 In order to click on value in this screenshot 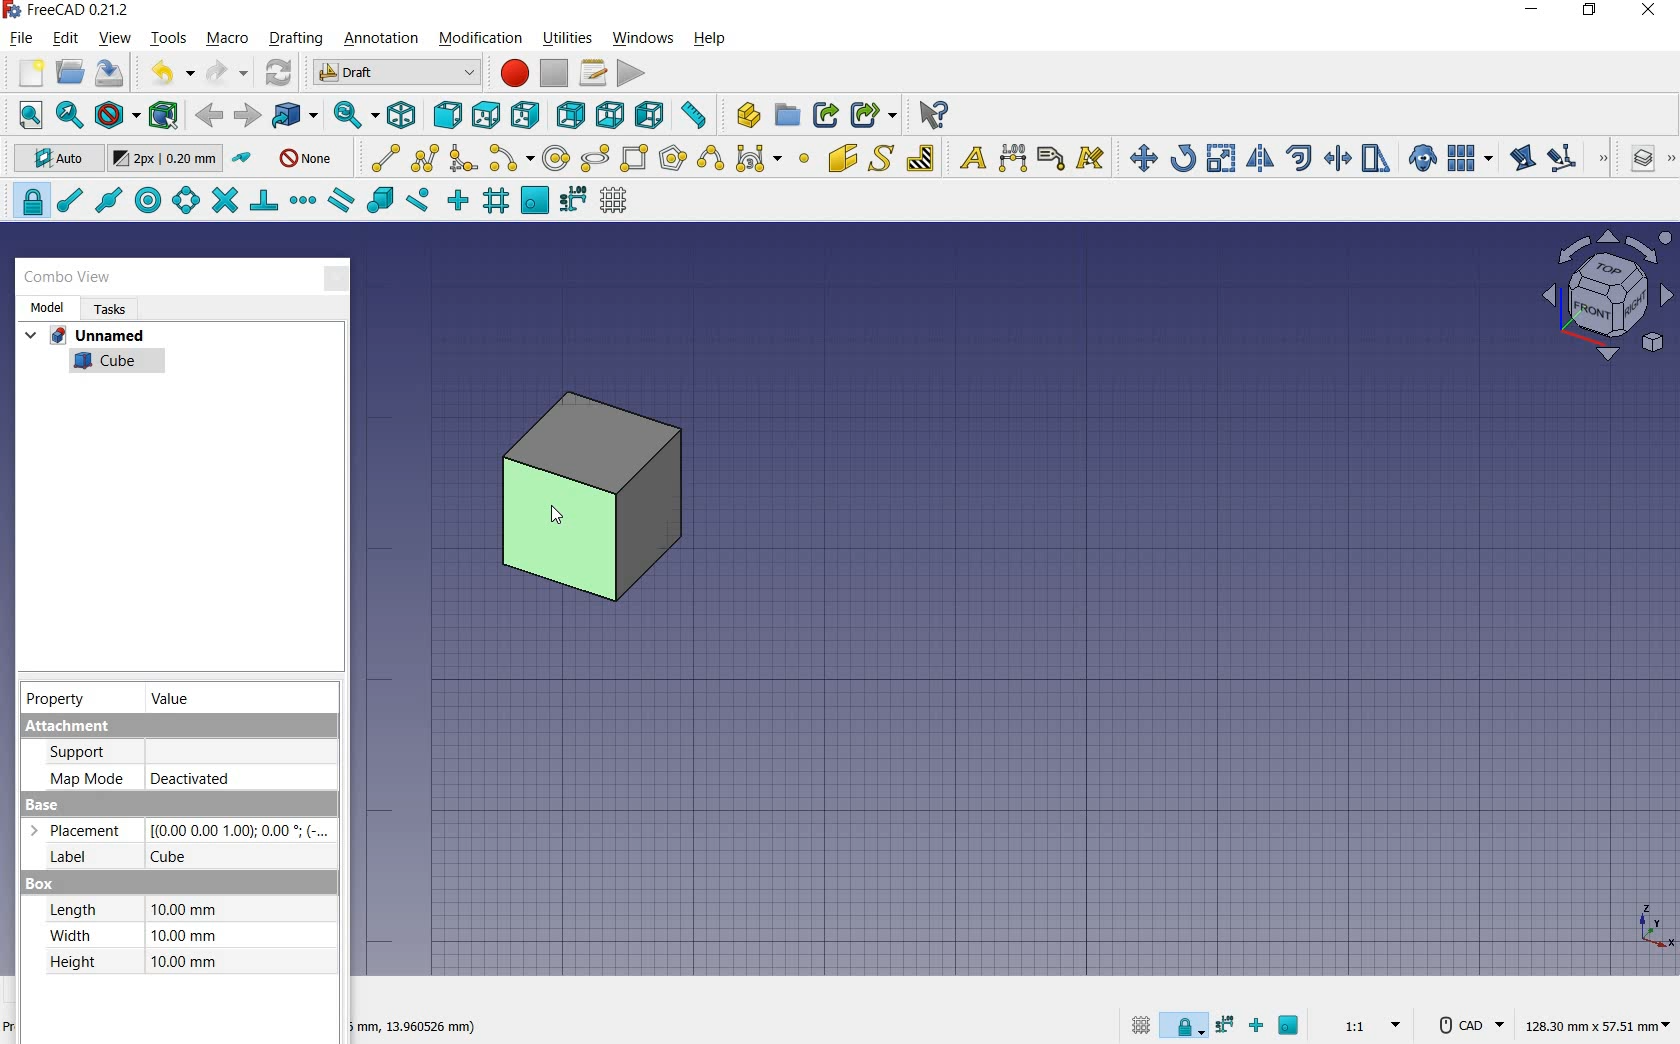, I will do `click(173, 699)`.